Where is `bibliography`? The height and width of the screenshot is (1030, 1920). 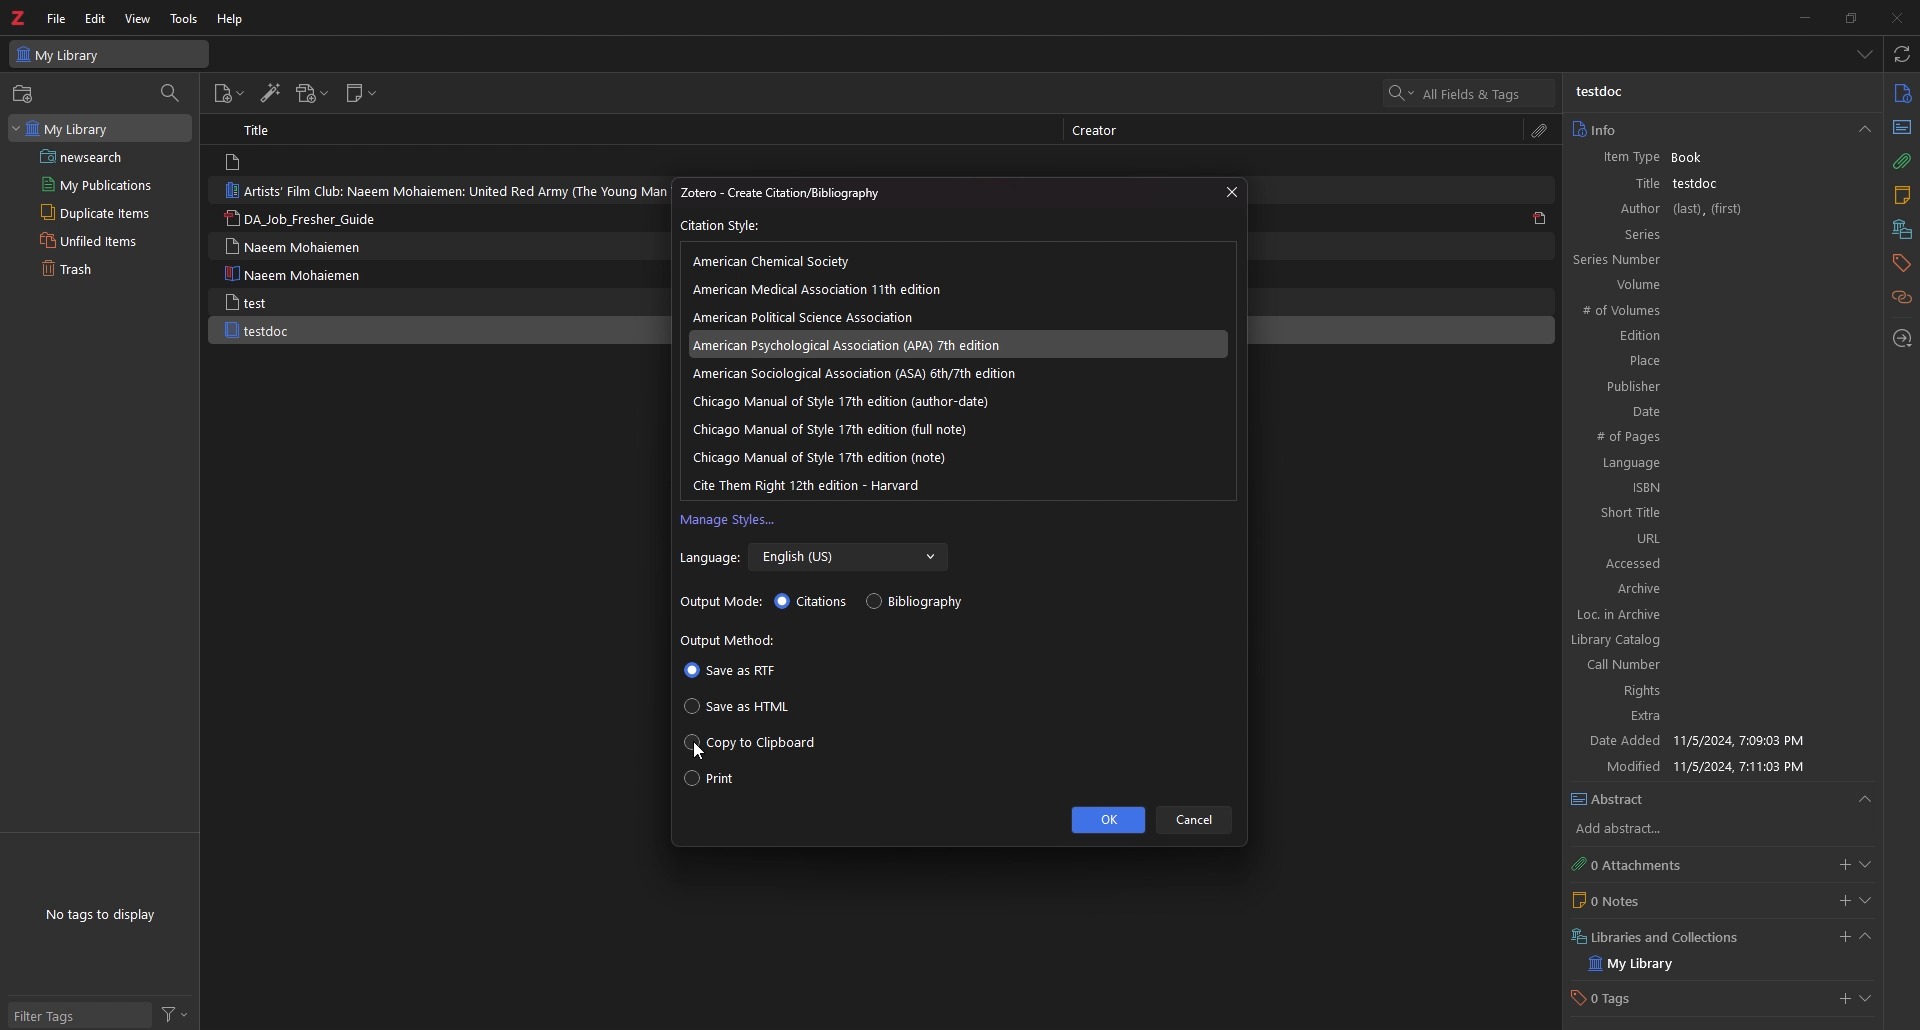 bibliography is located at coordinates (919, 601).